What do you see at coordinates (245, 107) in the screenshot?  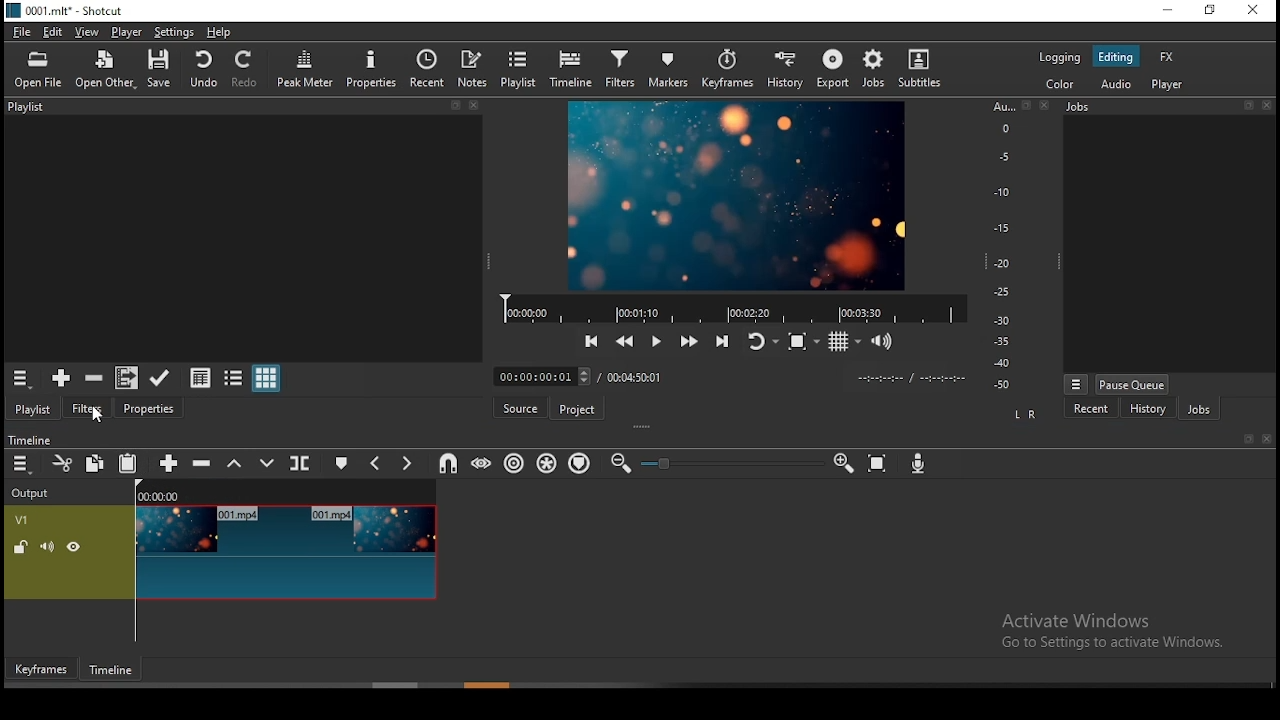 I see `Playlist` at bounding box center [245, 107].